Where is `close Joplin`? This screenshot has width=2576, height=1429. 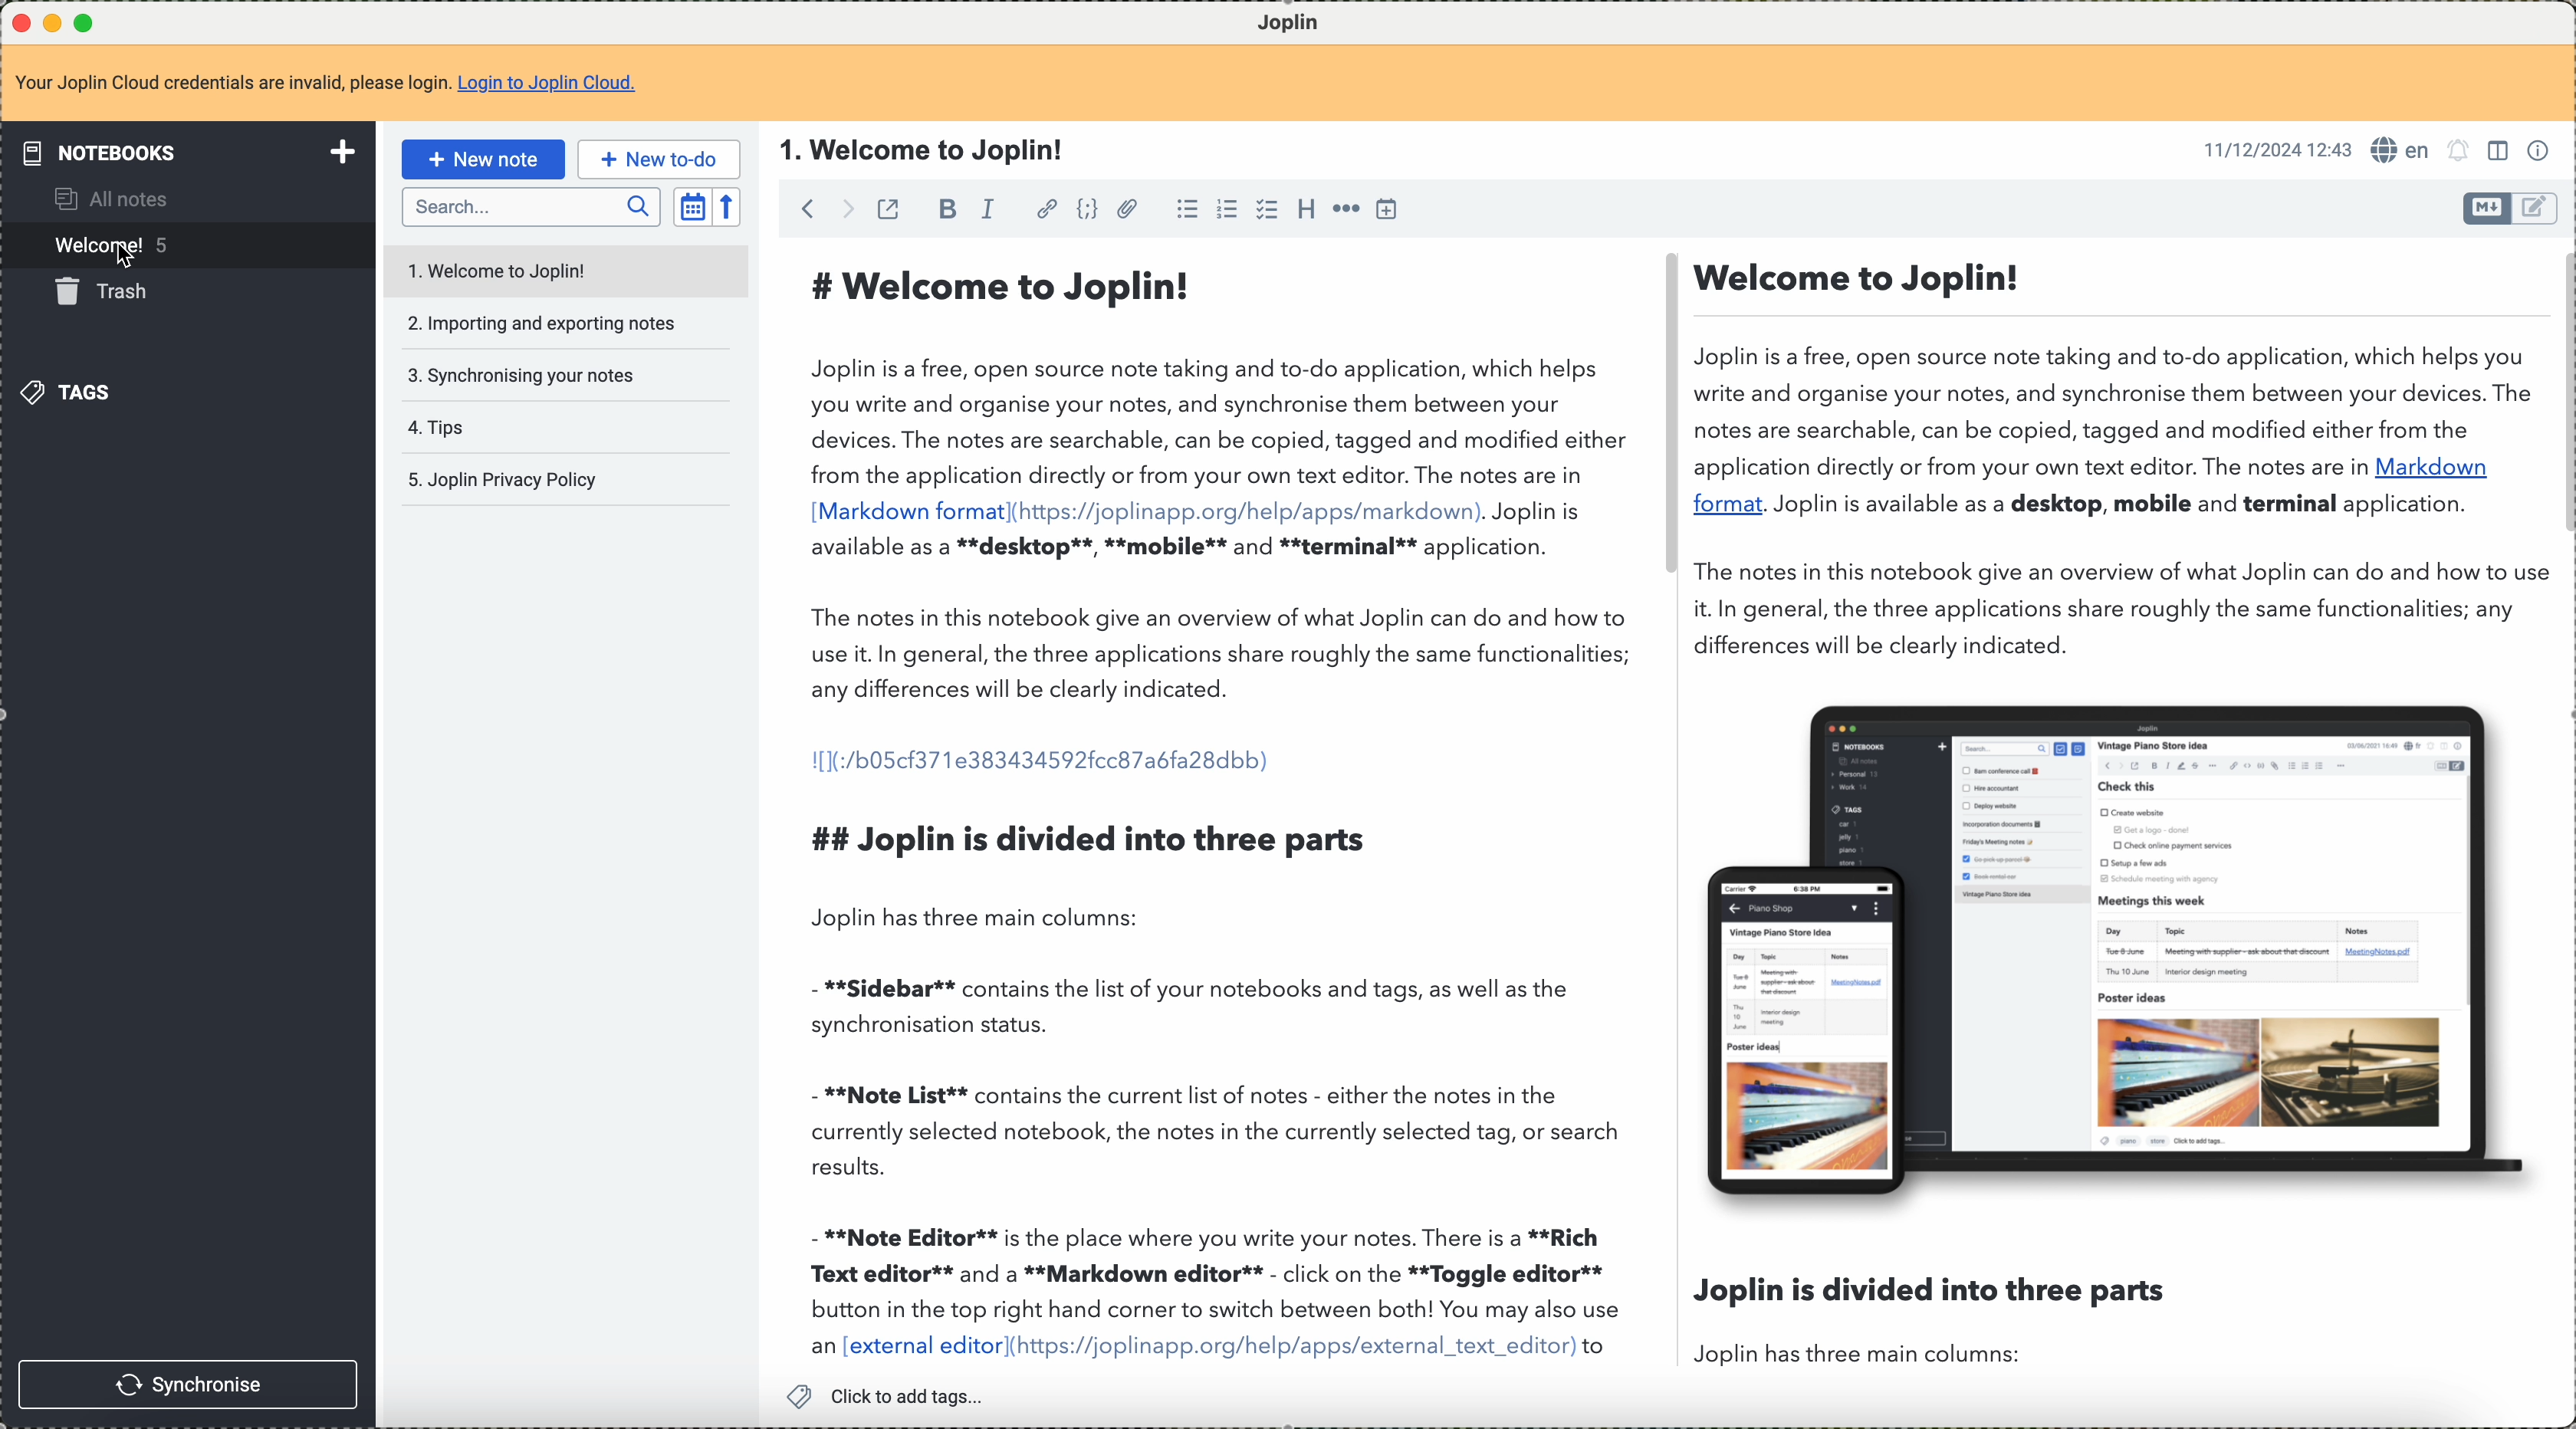 close Joplin is located at coordinates (19, 24).